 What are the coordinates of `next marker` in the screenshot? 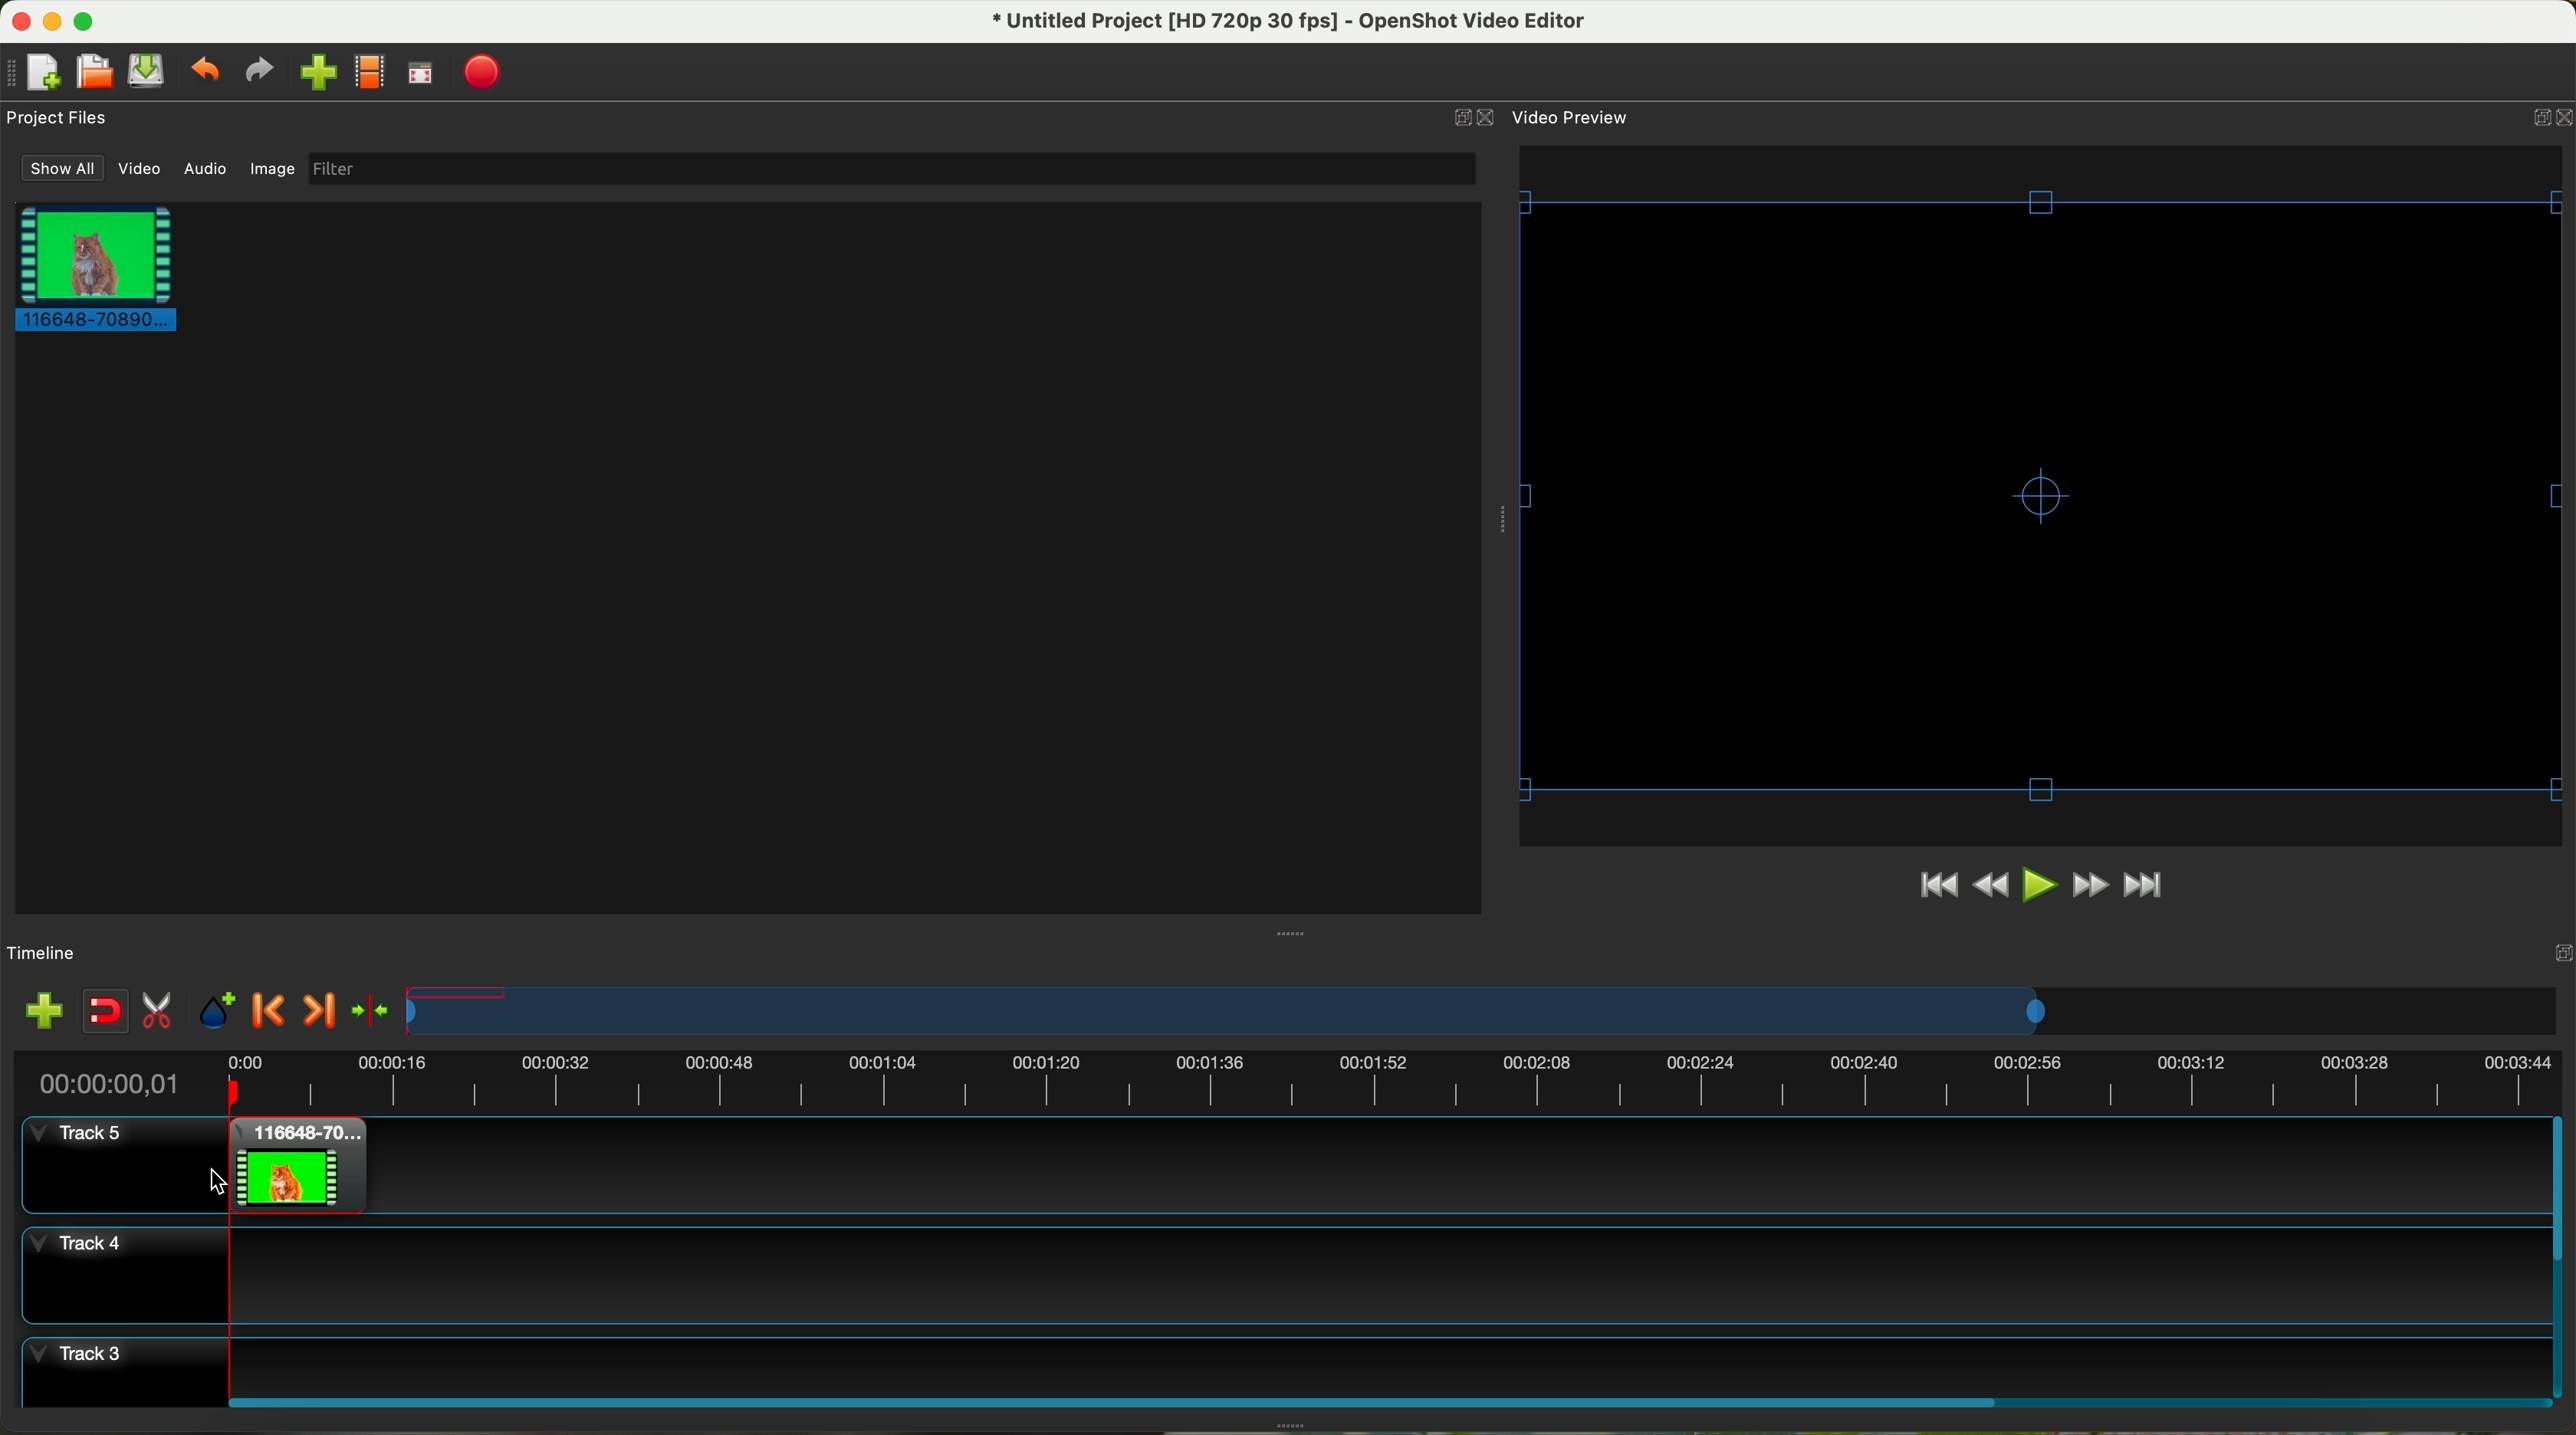 It's located at (324, 1013).